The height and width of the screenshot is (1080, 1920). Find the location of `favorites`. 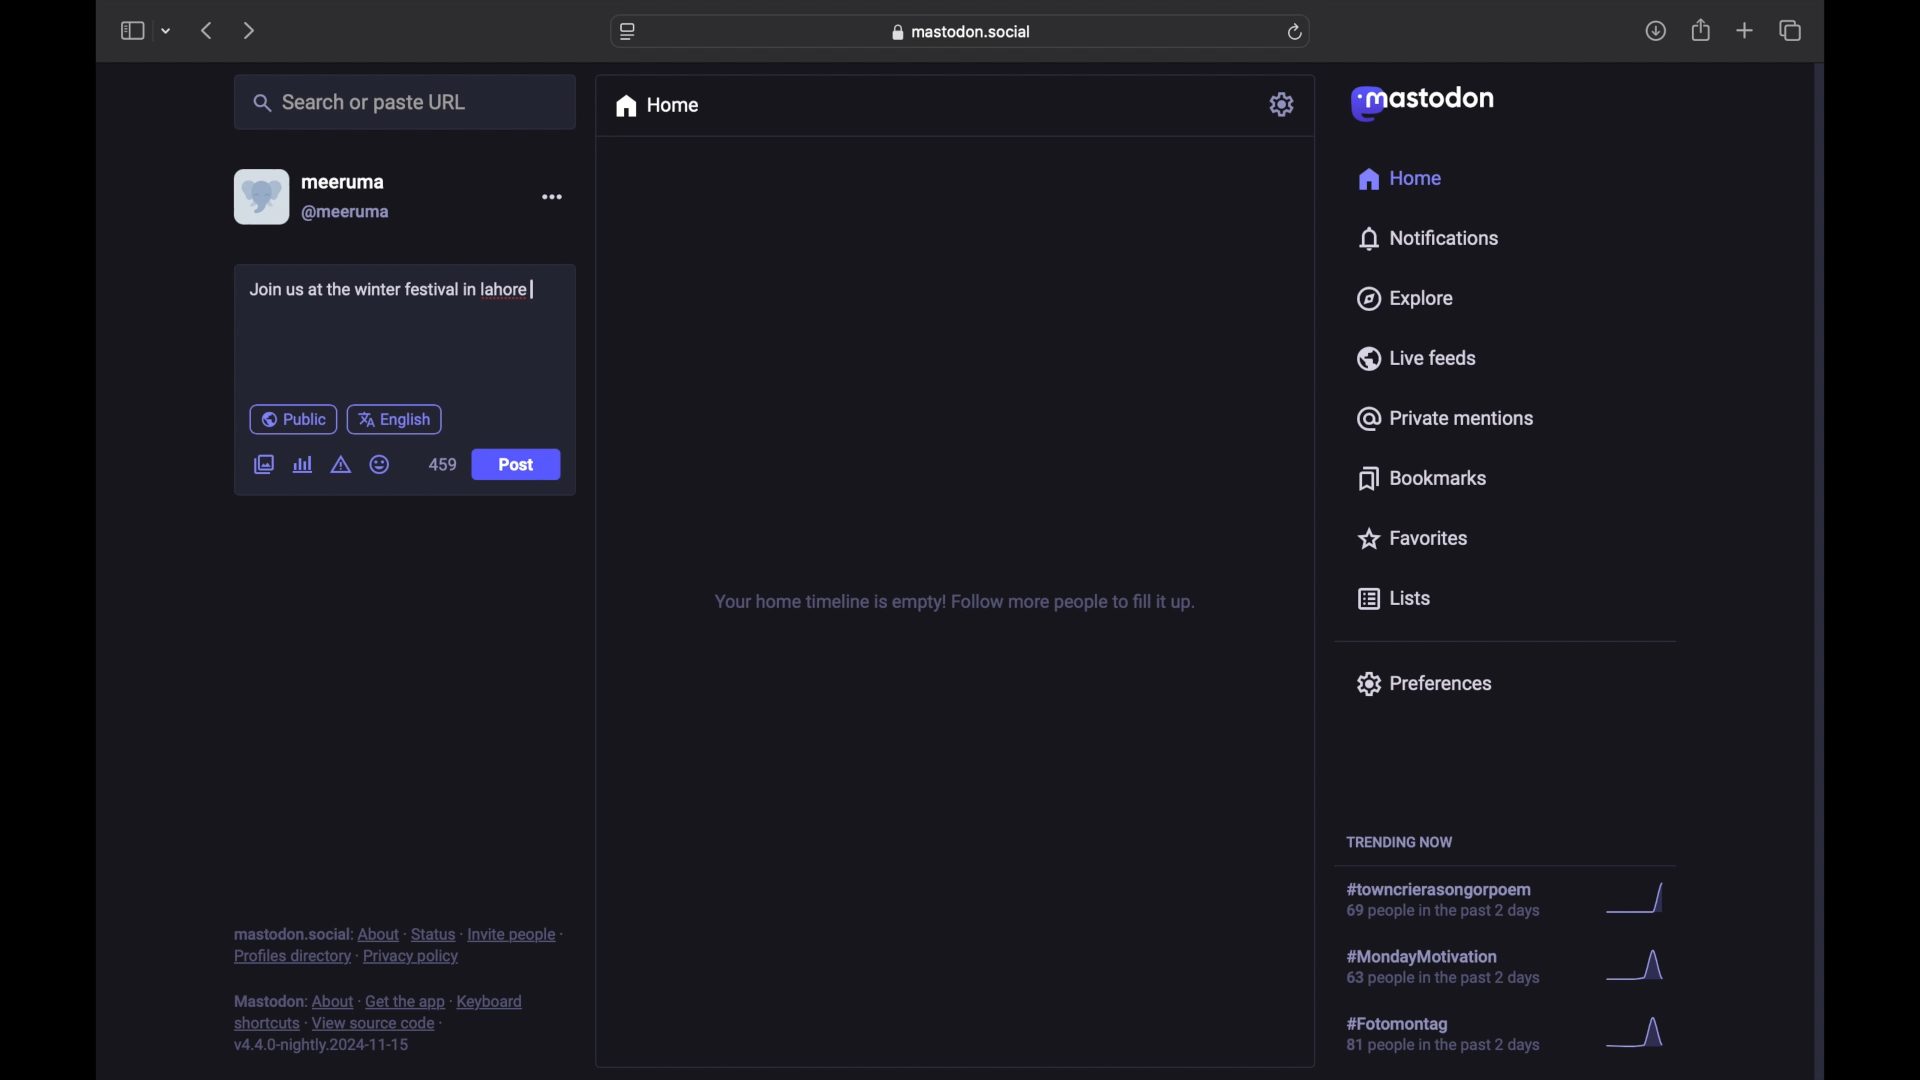

favorites is located at coordinates (1411, 538).